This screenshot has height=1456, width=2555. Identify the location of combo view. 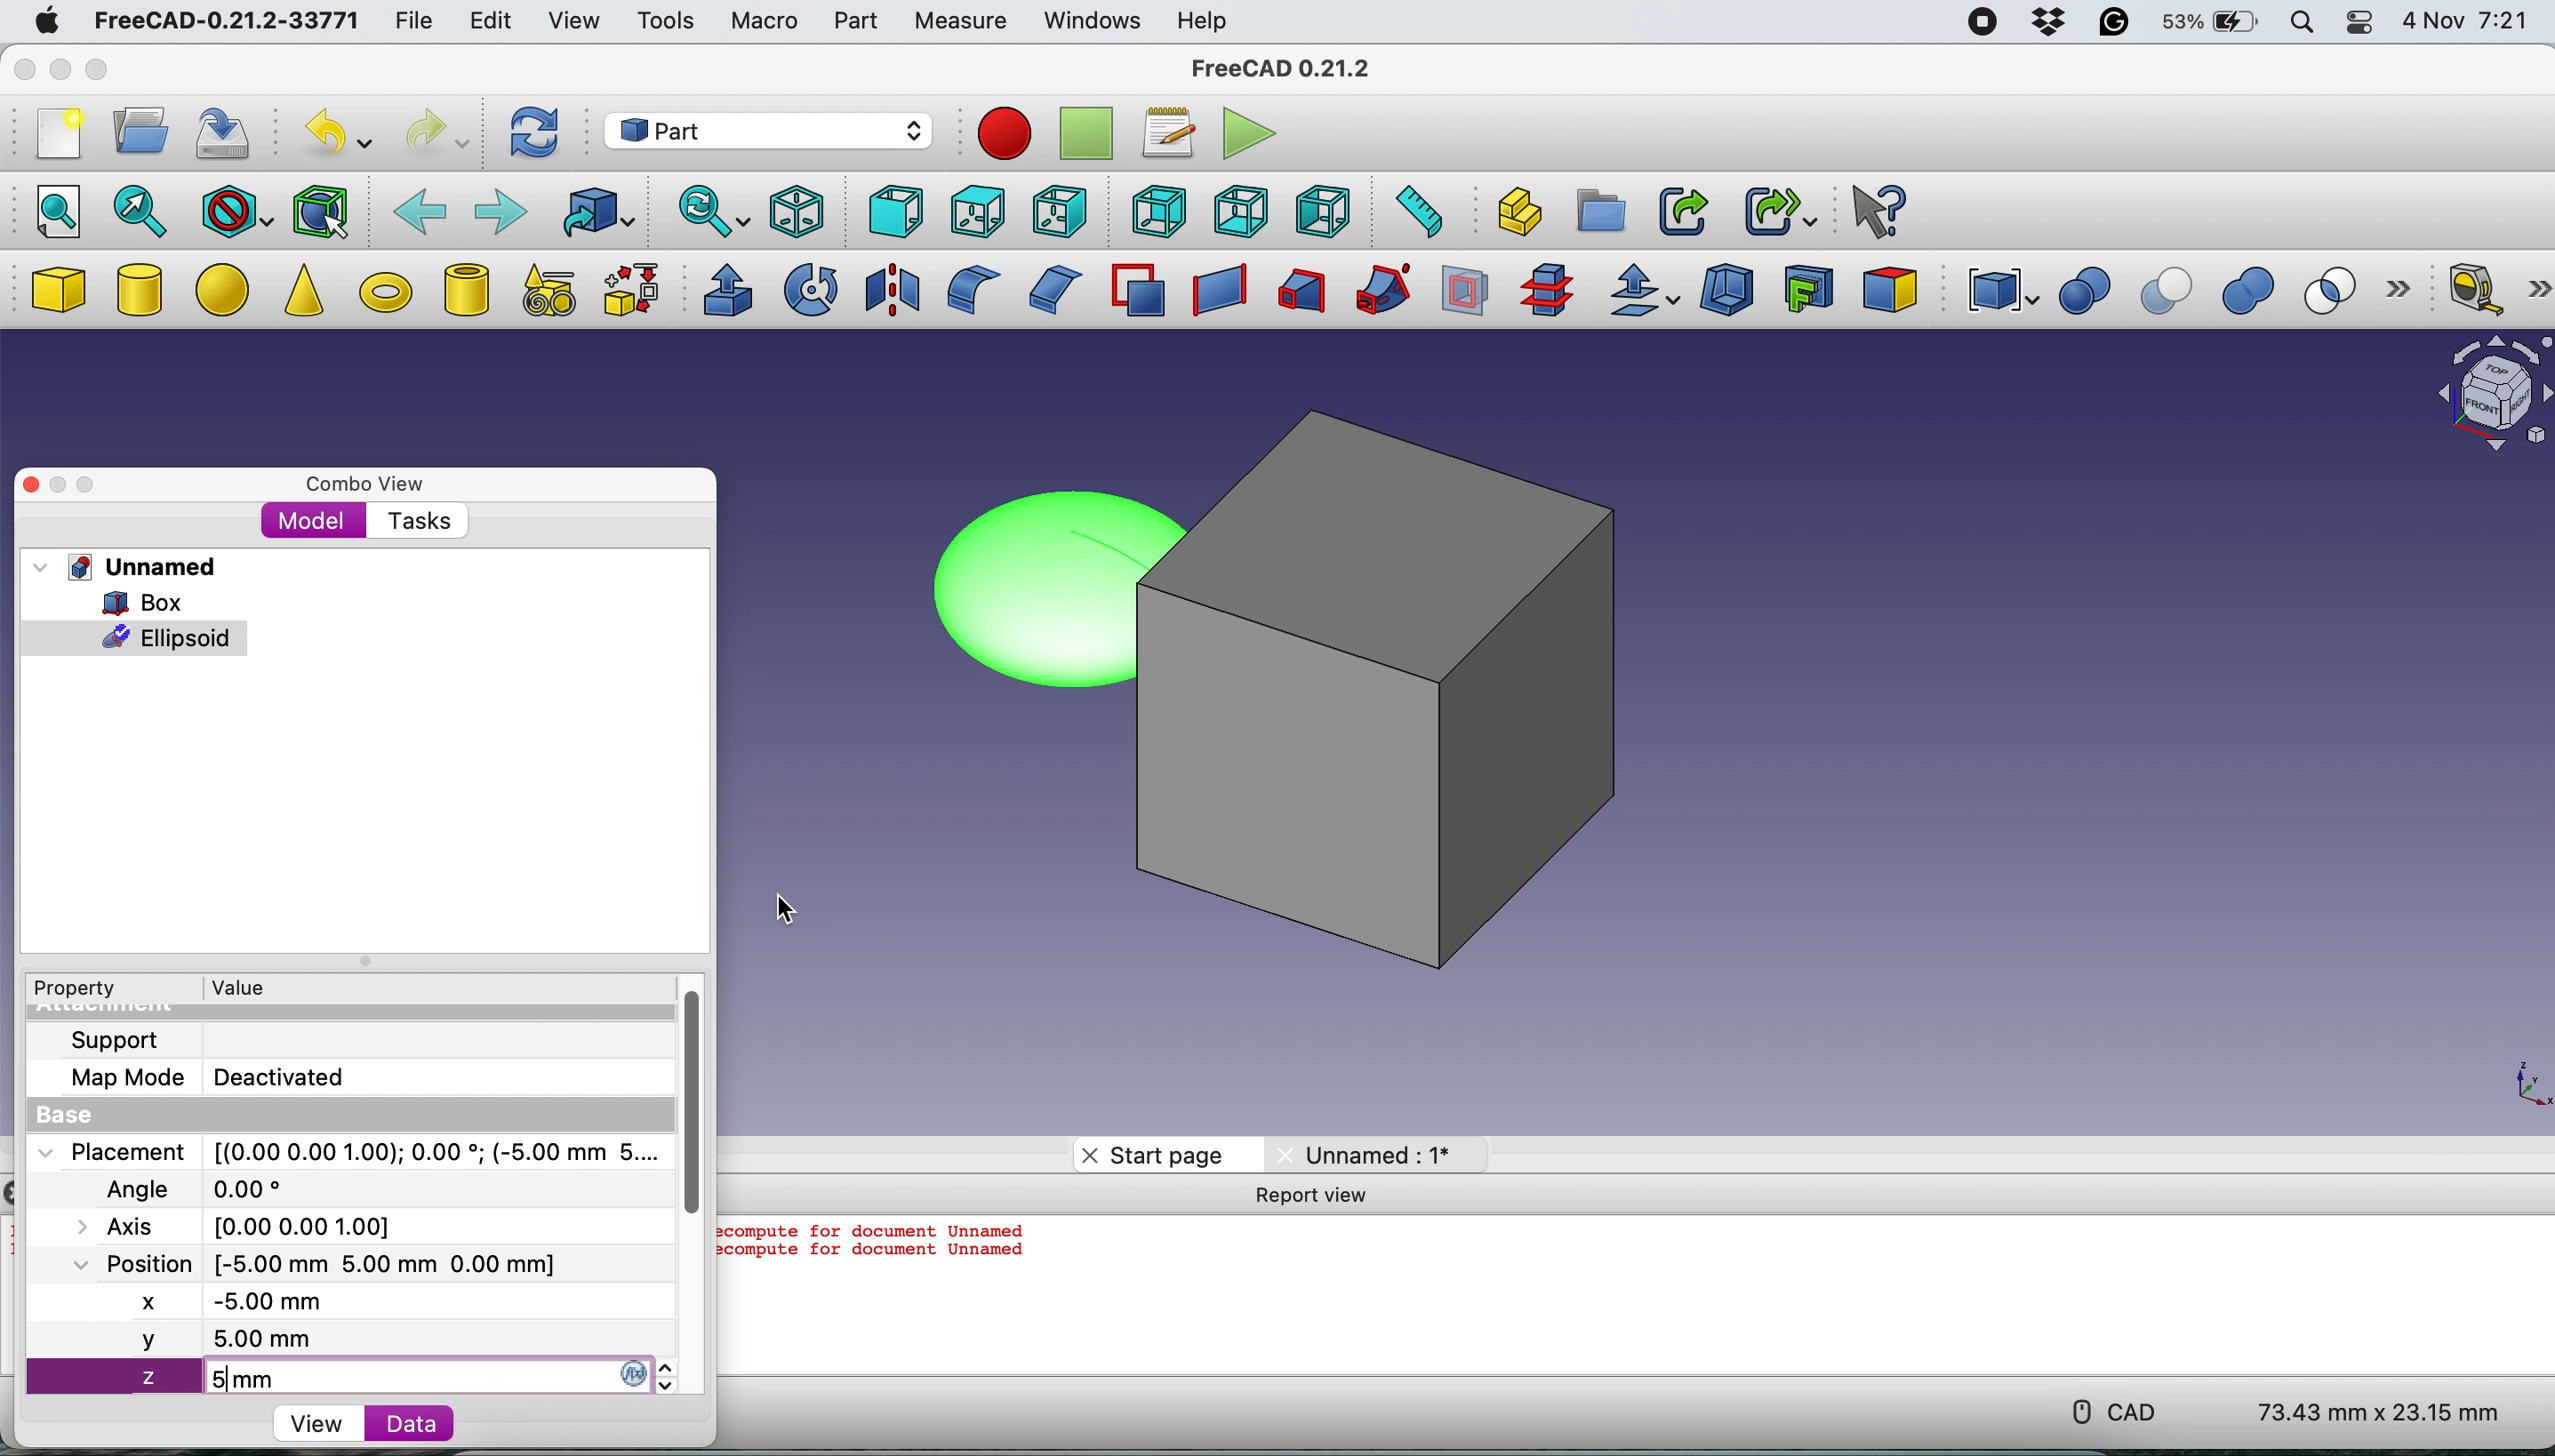
(358, 478).